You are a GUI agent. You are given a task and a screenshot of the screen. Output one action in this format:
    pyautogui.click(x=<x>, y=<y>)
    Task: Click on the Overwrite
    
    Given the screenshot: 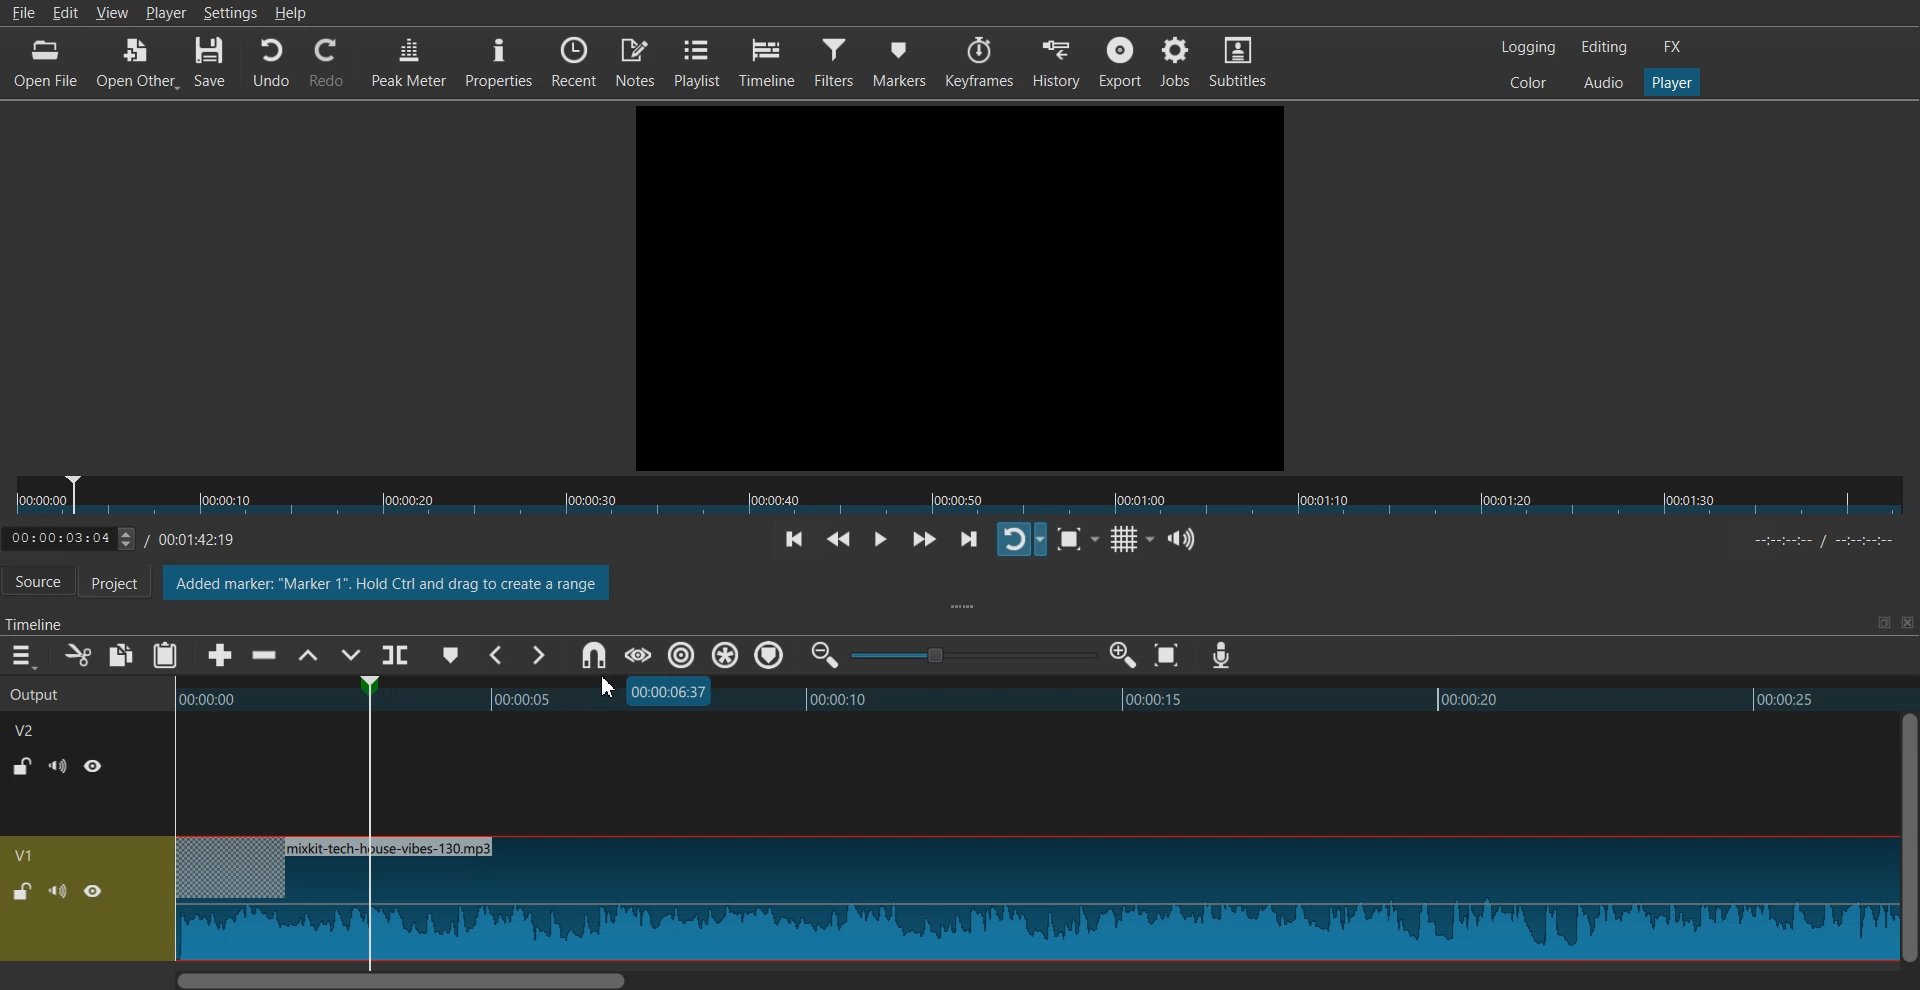 What is the action you would take?
    pyautogui.click(x=348, y=657)
    